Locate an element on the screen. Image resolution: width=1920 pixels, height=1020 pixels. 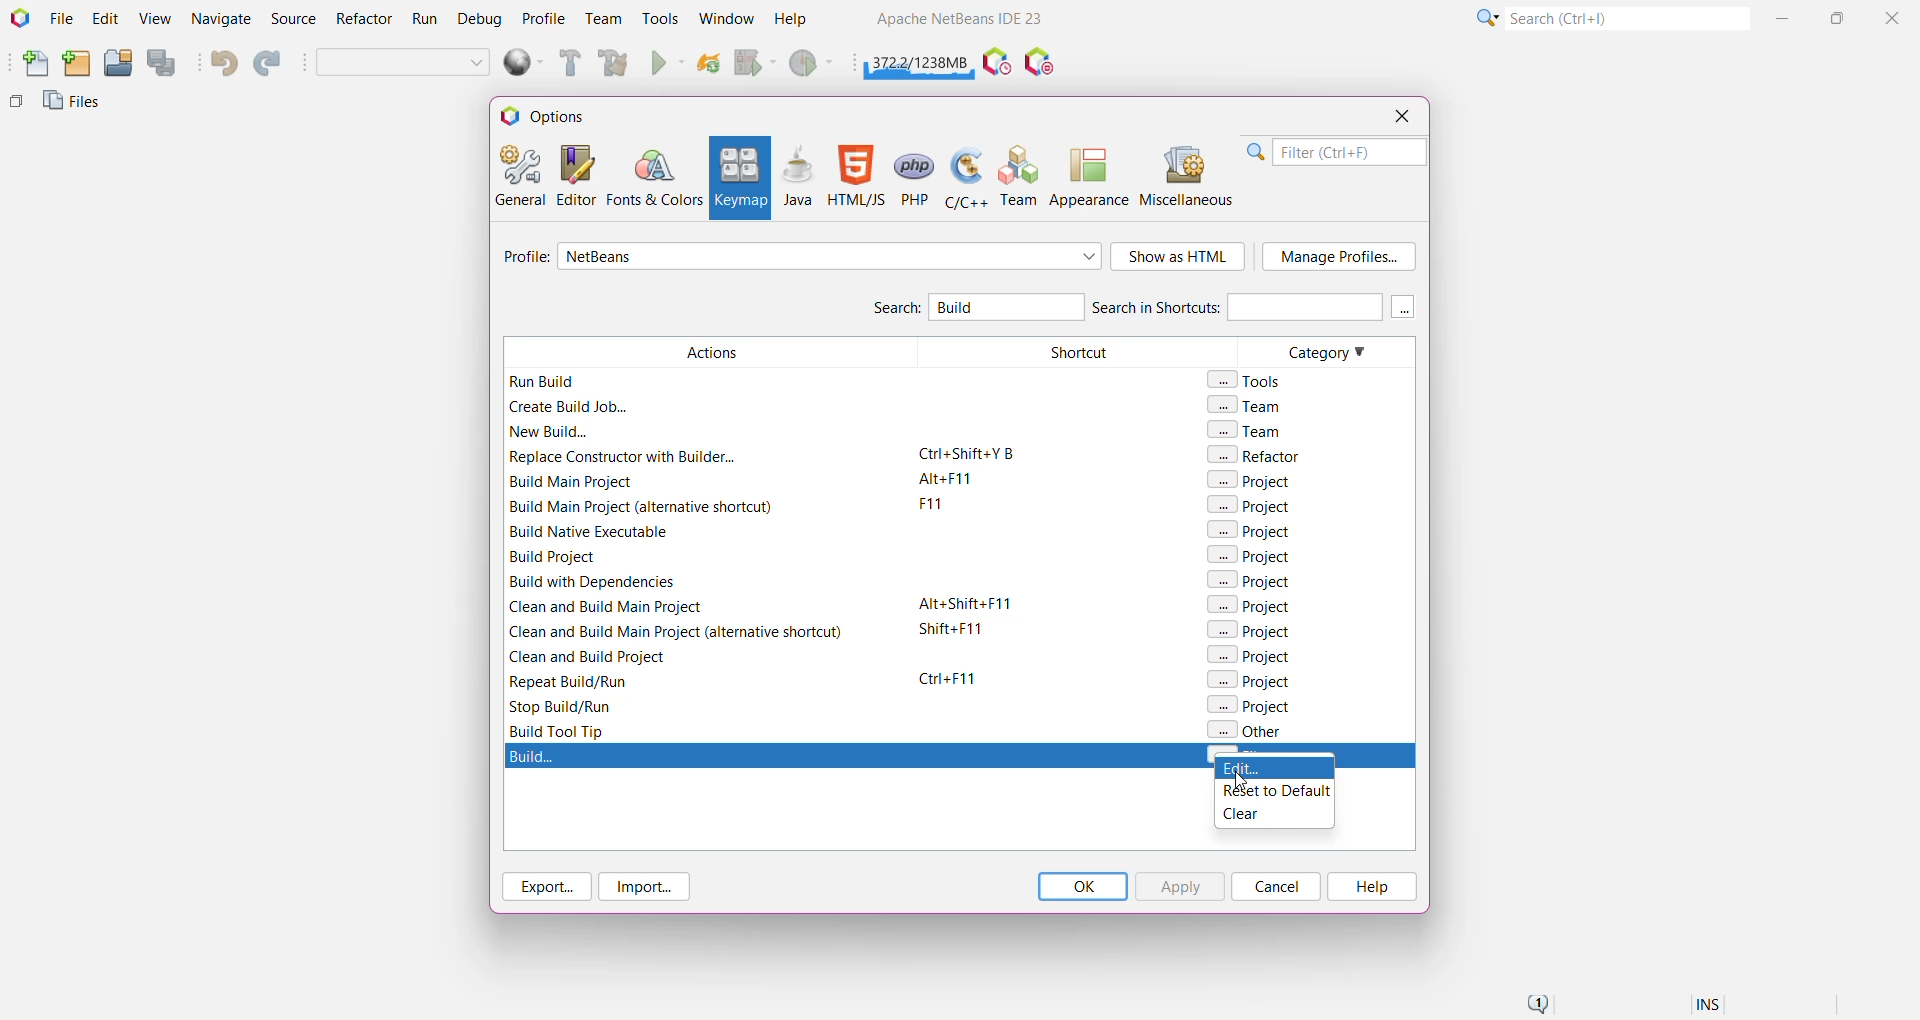
Editor is located at coordinates (572, 175).